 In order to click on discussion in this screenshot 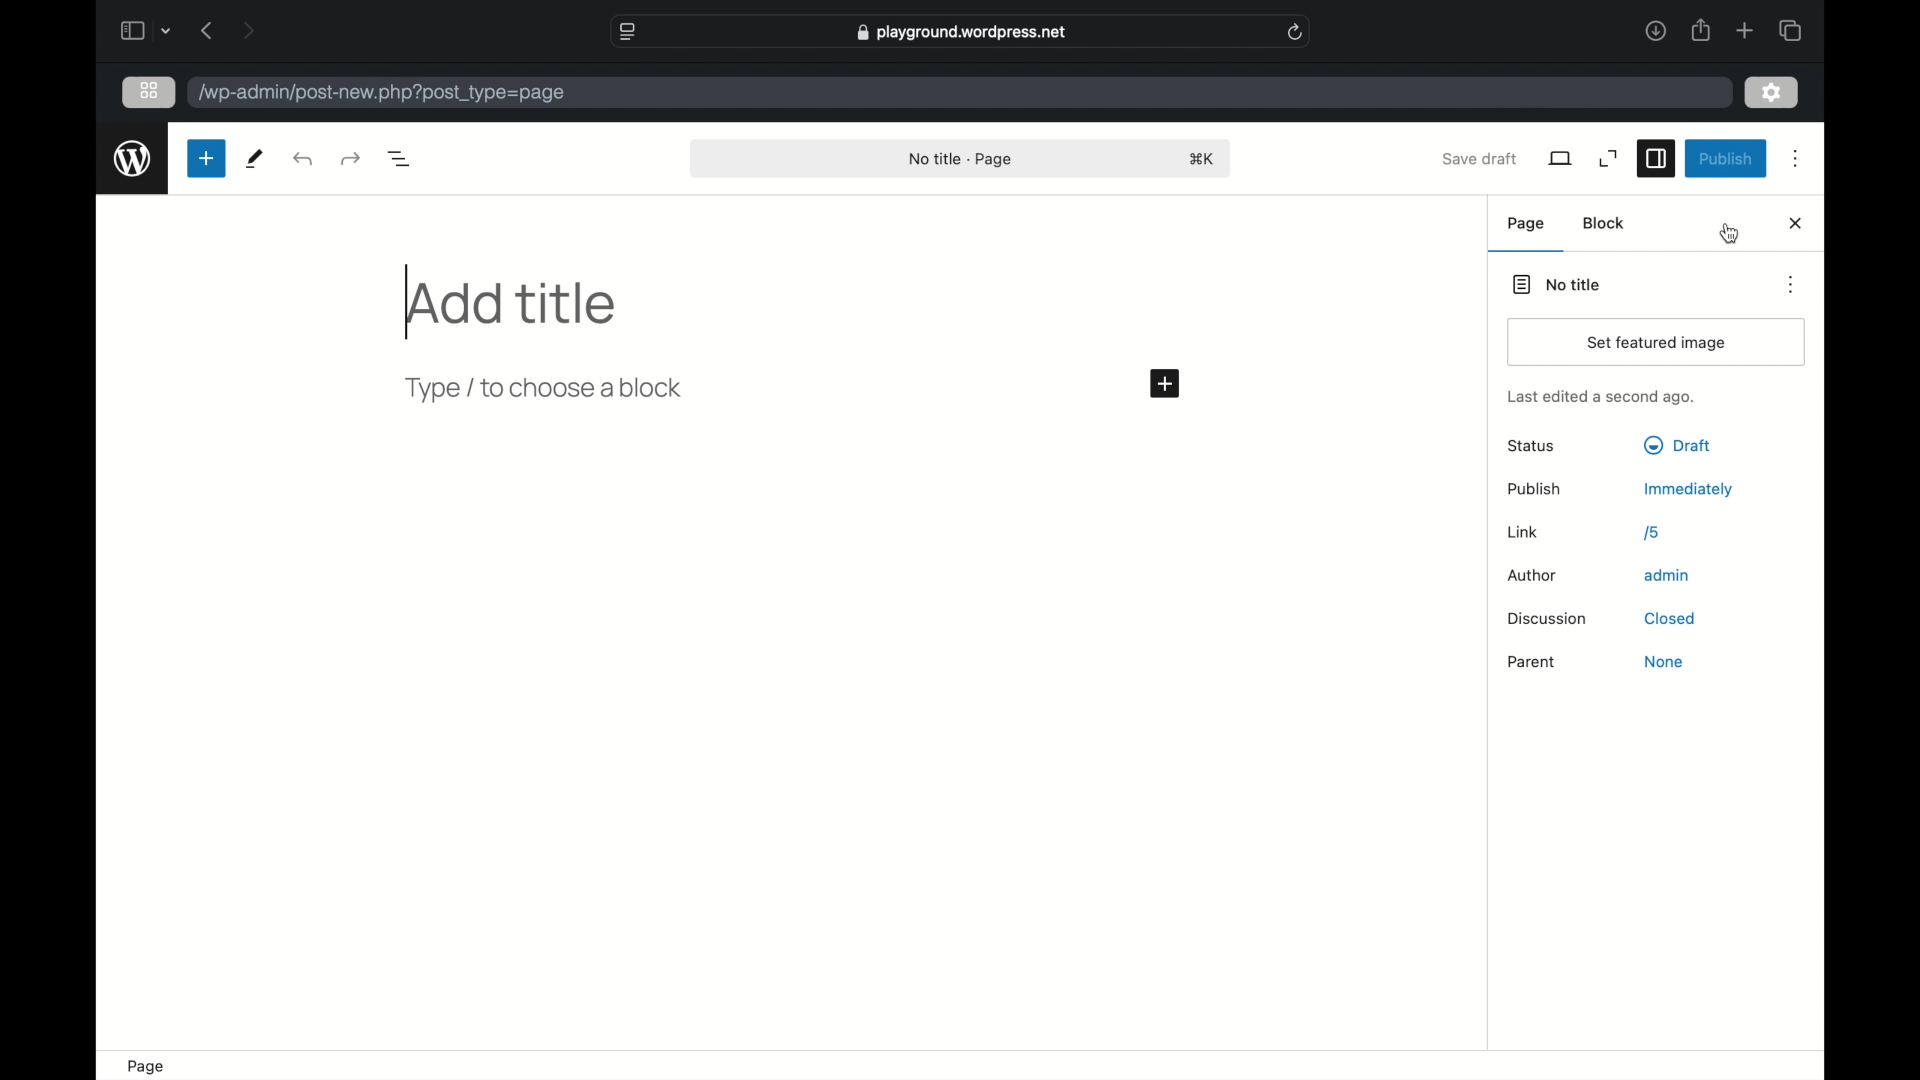, I will do `click(1550, 619)`.